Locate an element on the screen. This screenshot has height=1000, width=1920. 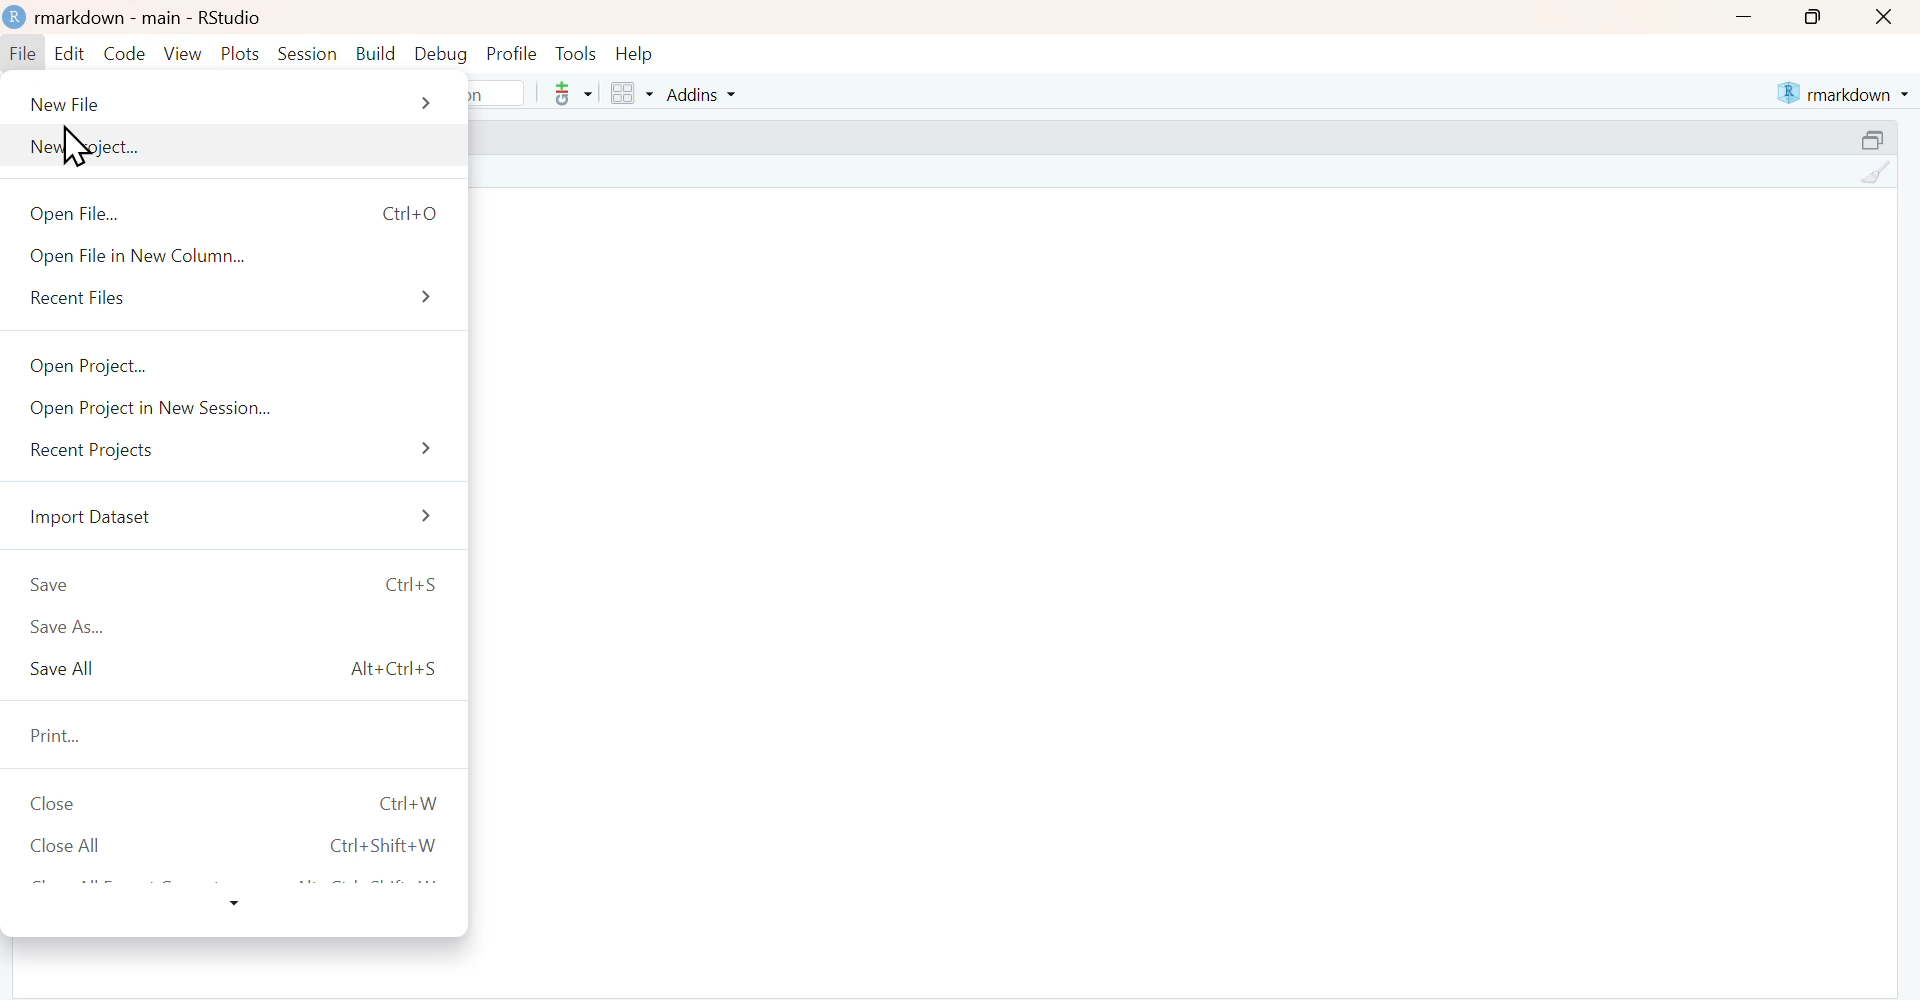
Addins is located at coordinates (699, 93).